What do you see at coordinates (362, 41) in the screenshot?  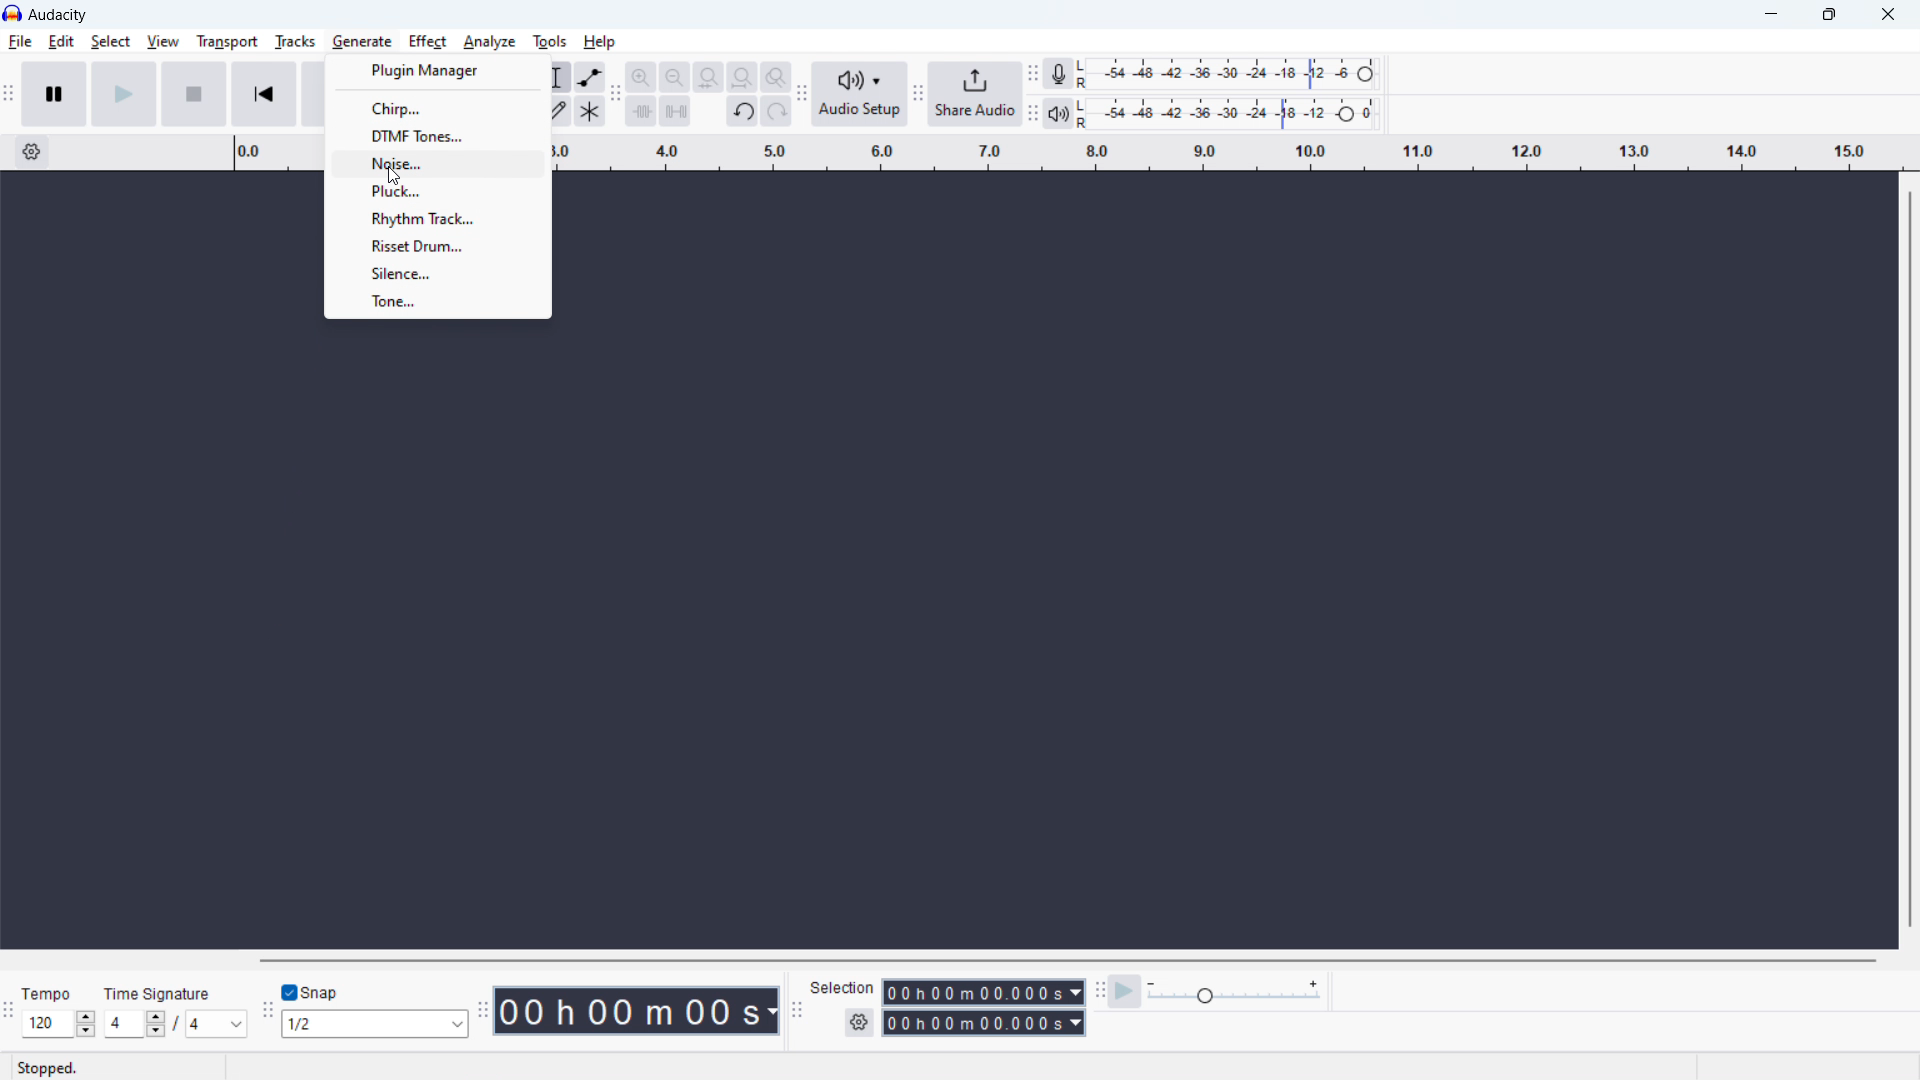 I see `Cursor on generate` at bounding box center [362, 41].